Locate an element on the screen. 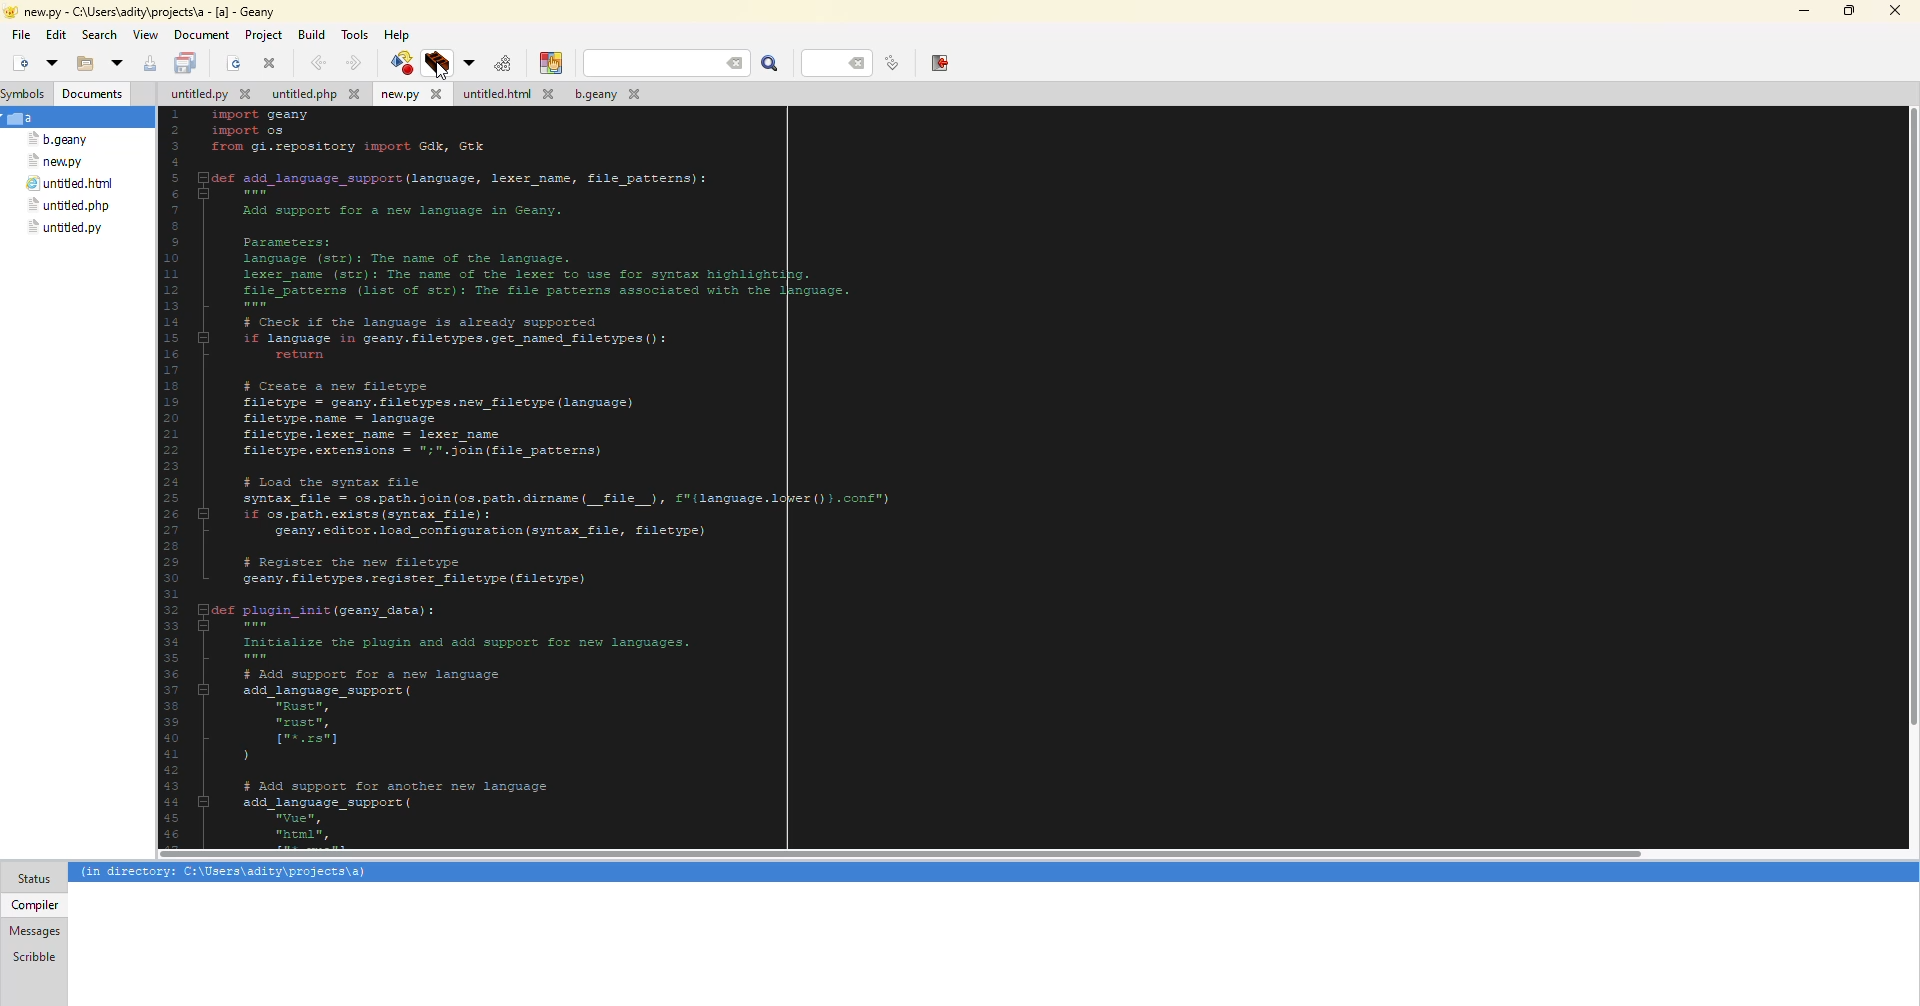 The image size is (1920, 1006). file is located at coordinates (313, 95).